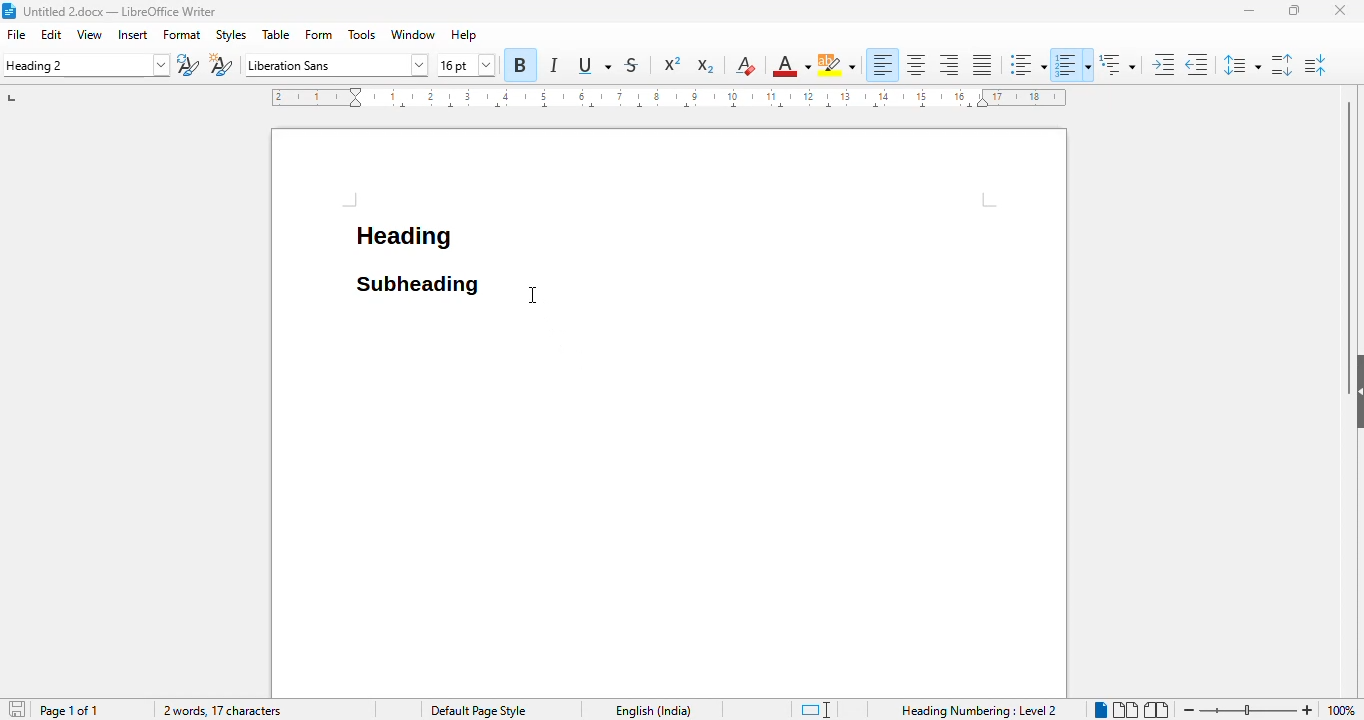 Image resolution: width=1364 pixels, height=720 pixels. What do you see at coordinates (1125, 709) in the screenshot?
I see `multi-page view` at bounding box center [1125, 709].